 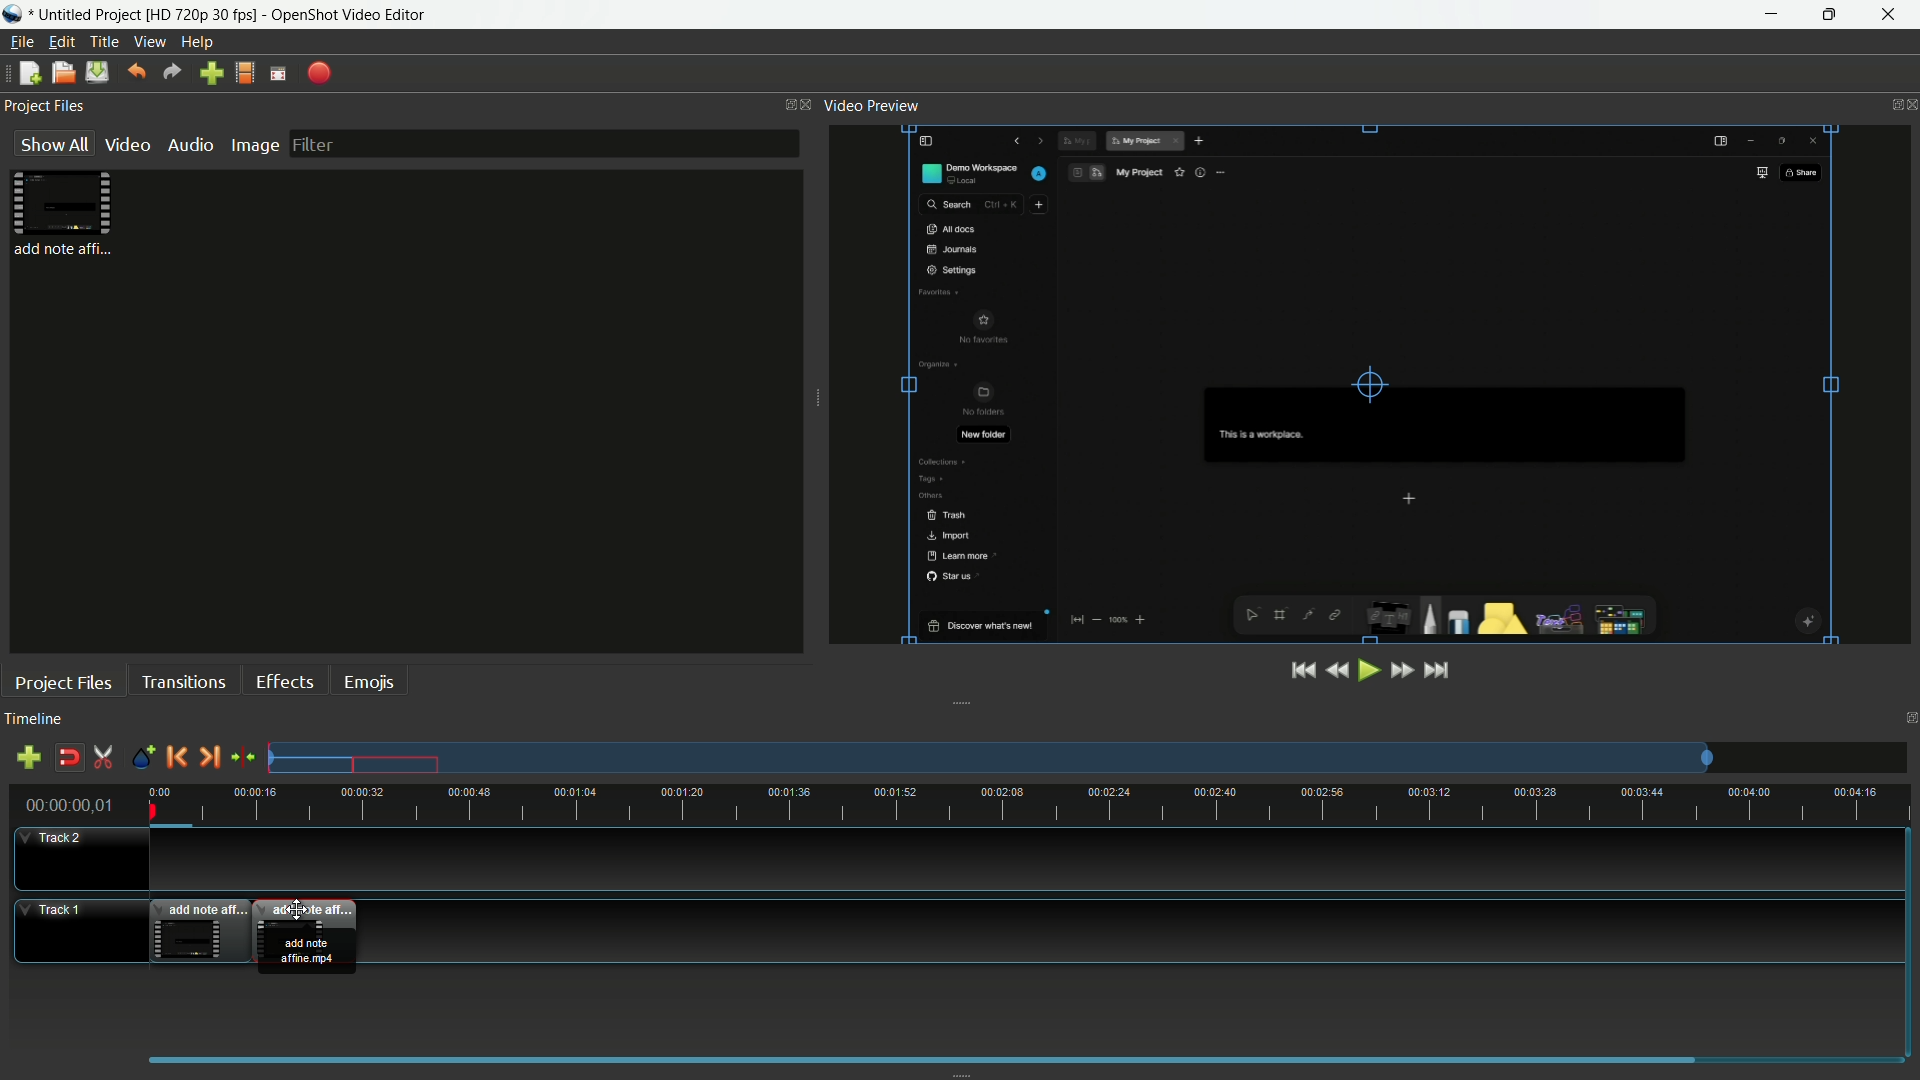 What do you see at coordinates (875, 105) in the screenshot?
I see `video preview` at bounding box center [875, 105].